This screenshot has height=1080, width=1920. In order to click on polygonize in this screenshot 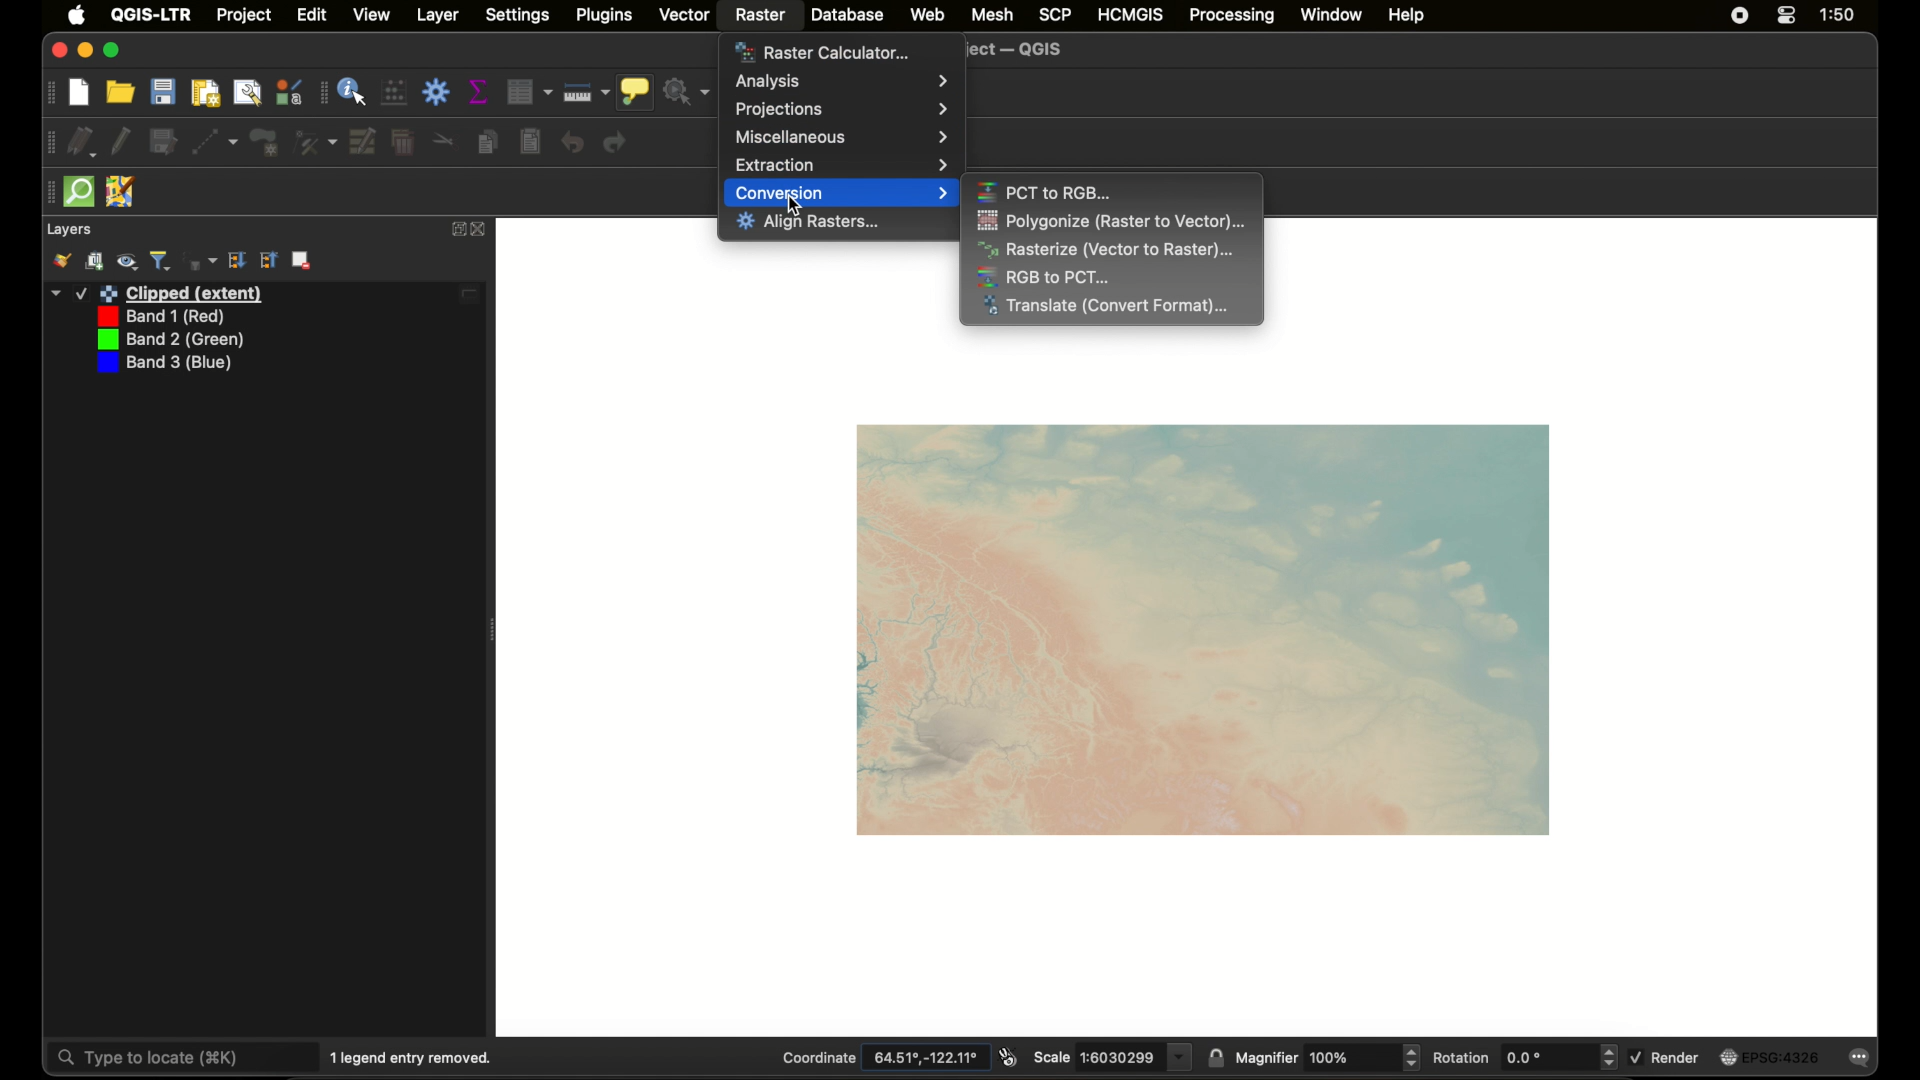, I will do `click(1112, 222)`.